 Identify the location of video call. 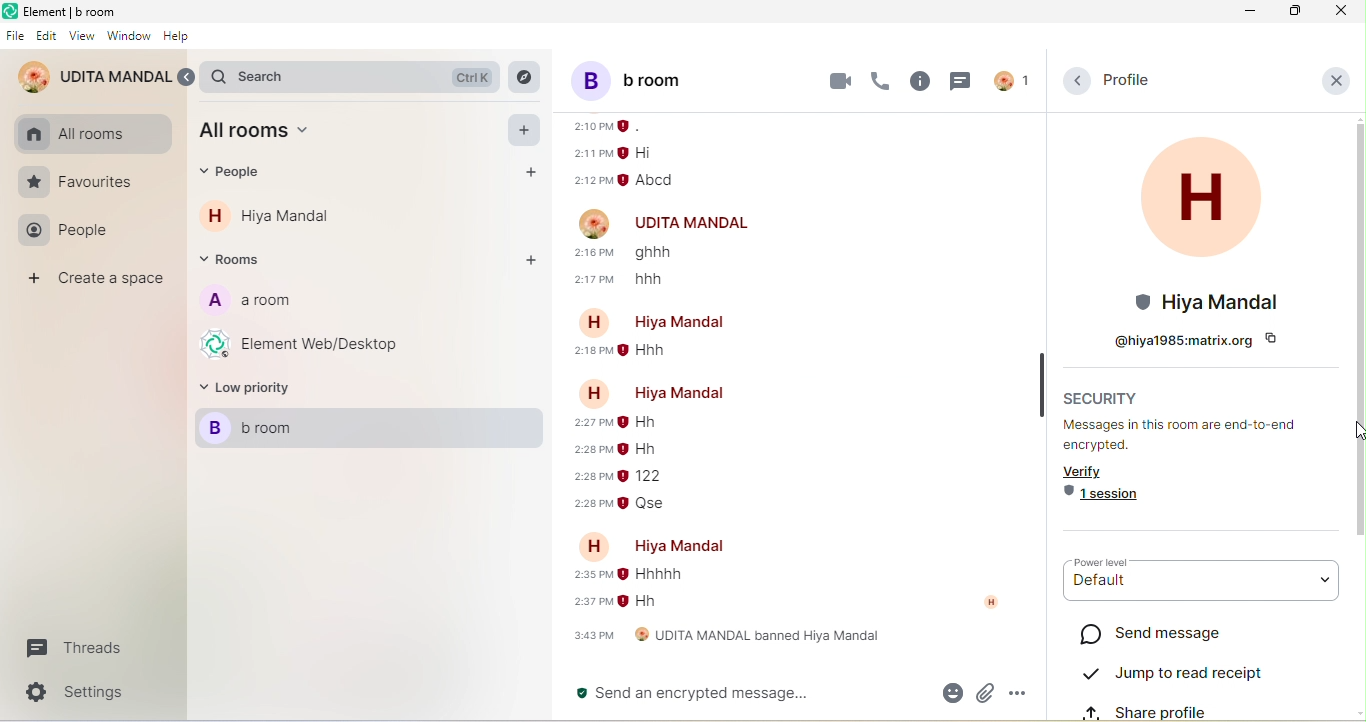
(840, 80).